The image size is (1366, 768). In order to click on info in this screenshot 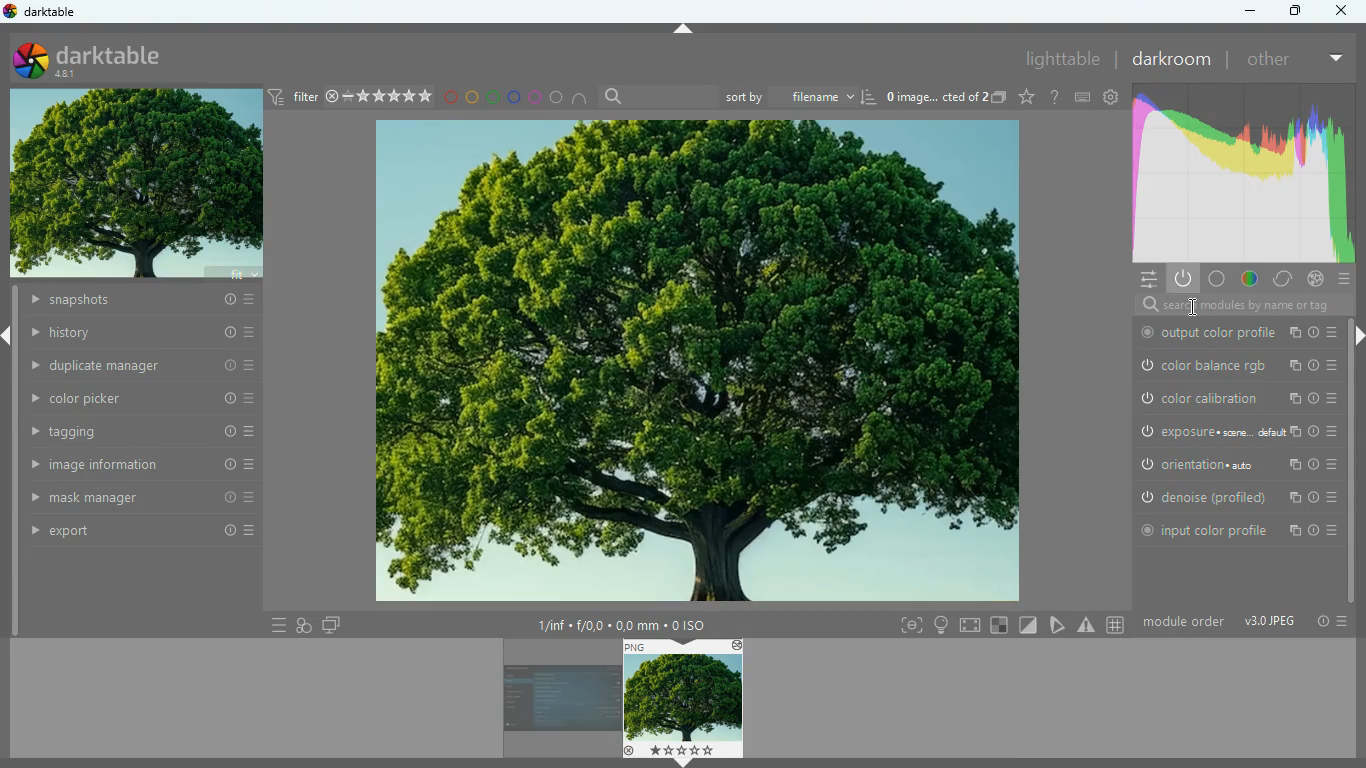, I will do `click(1318, 622)`.